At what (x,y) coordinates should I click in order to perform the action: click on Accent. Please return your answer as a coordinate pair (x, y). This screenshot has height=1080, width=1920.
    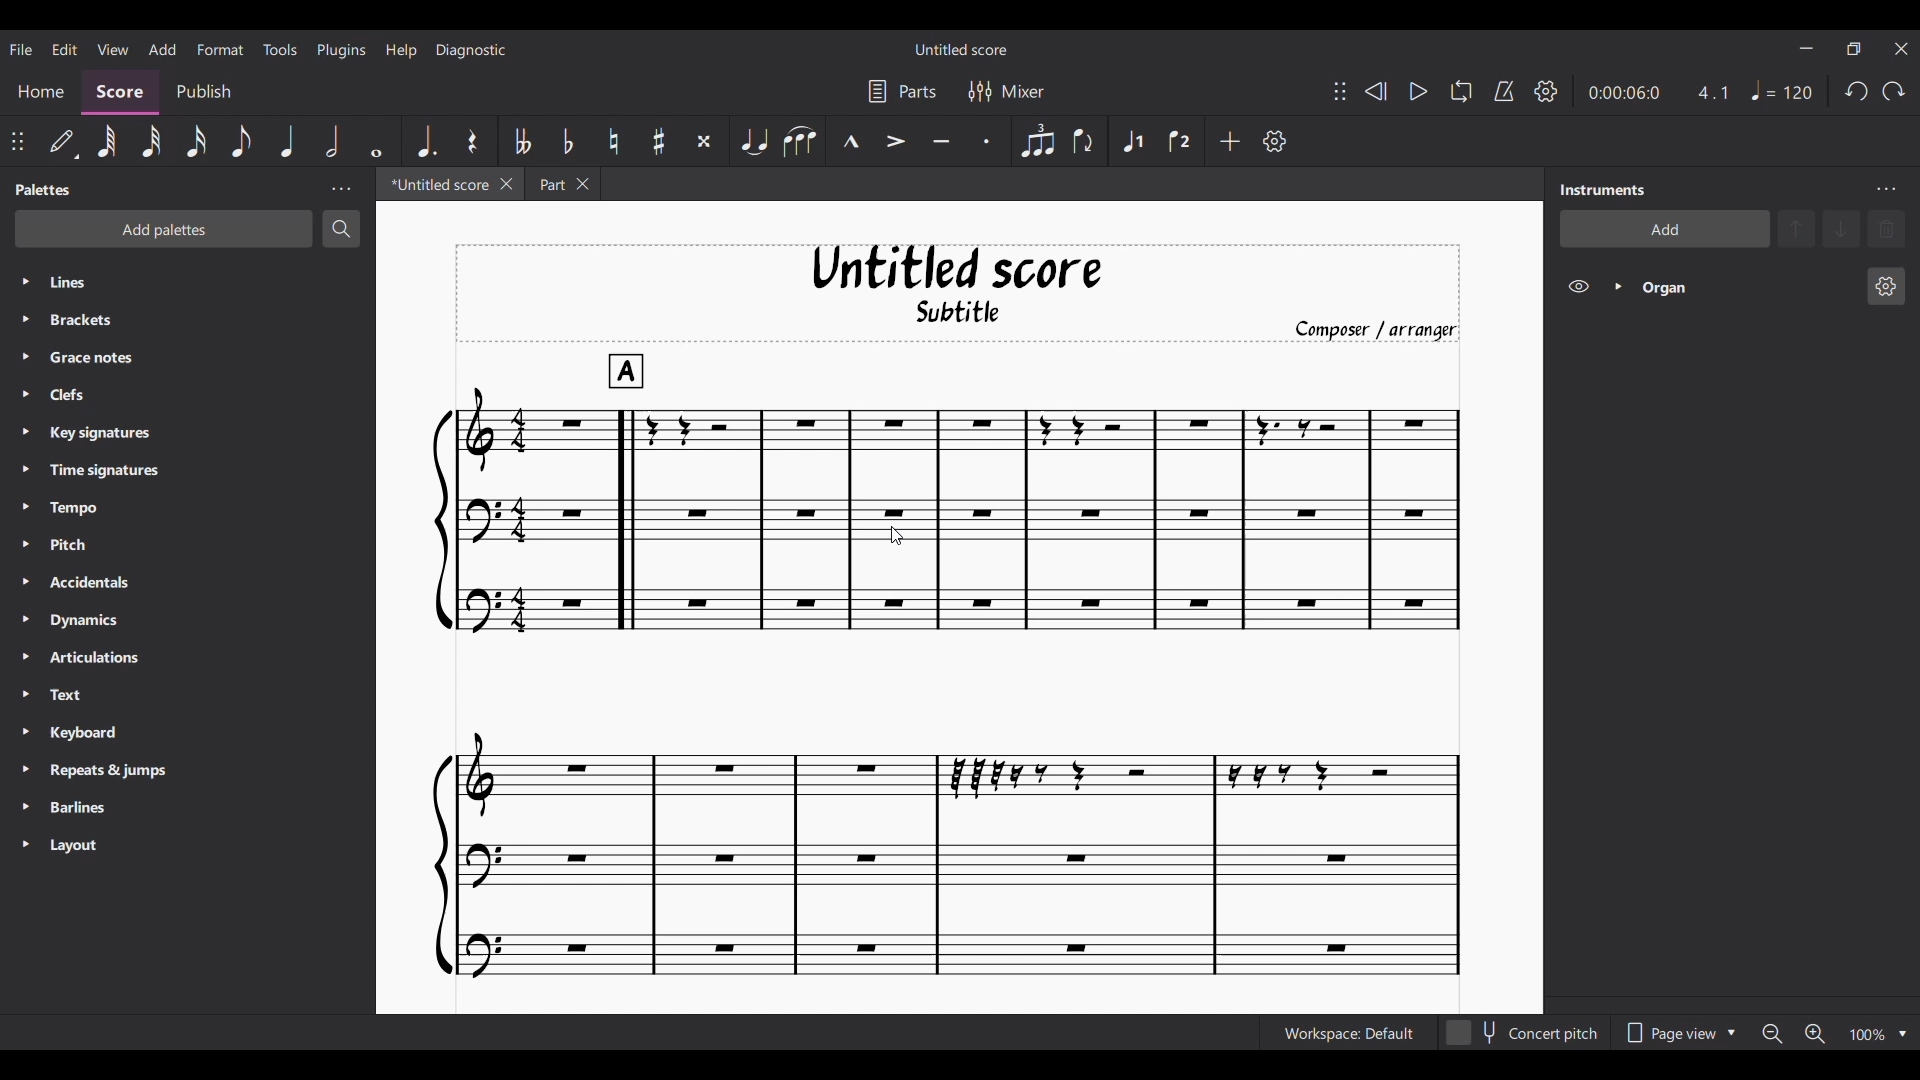
    Looking at the image, I should click on (895, 142).